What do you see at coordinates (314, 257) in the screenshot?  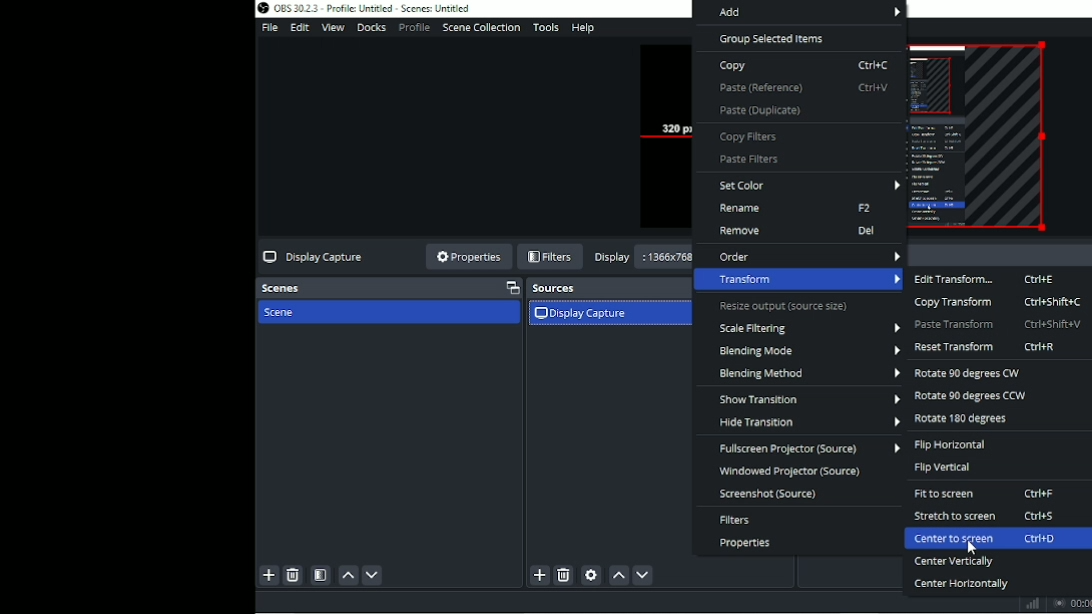 I see `Display capture` at bounding box center [314, 257].